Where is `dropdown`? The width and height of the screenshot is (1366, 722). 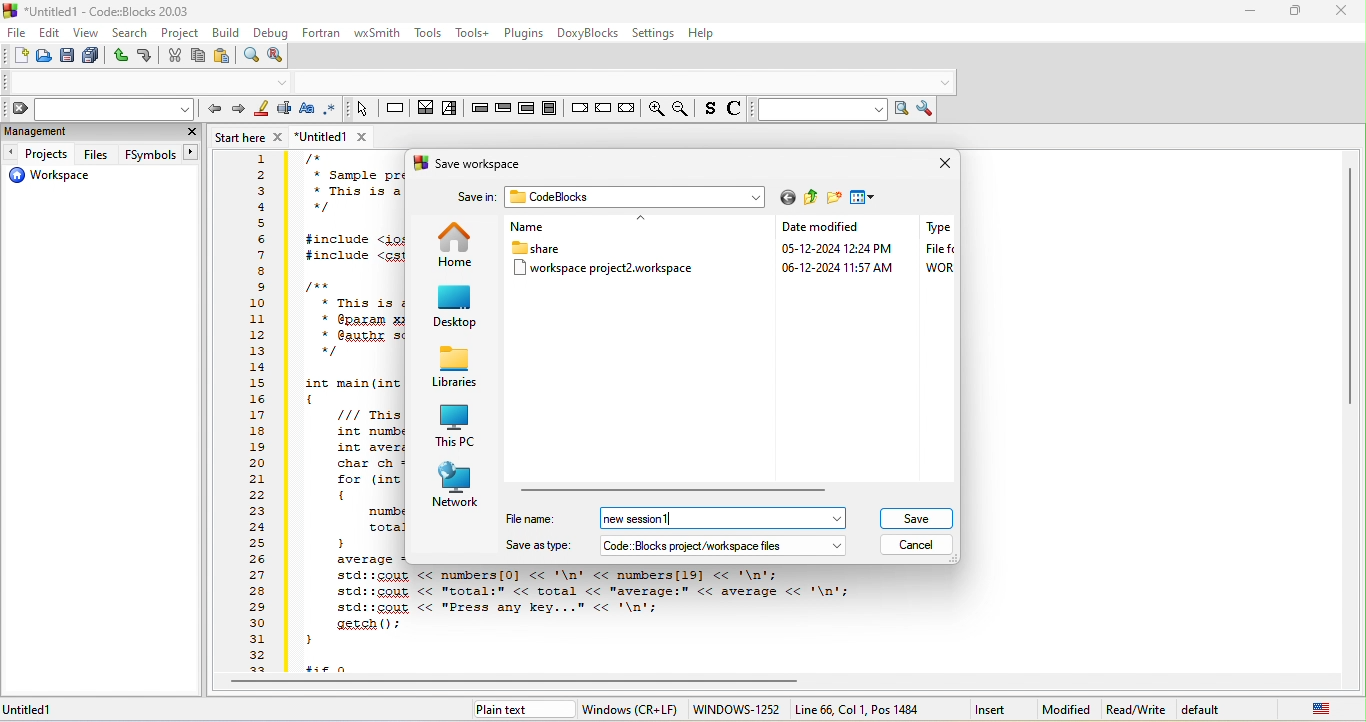 dropdown is located at coordinates (838, 519).